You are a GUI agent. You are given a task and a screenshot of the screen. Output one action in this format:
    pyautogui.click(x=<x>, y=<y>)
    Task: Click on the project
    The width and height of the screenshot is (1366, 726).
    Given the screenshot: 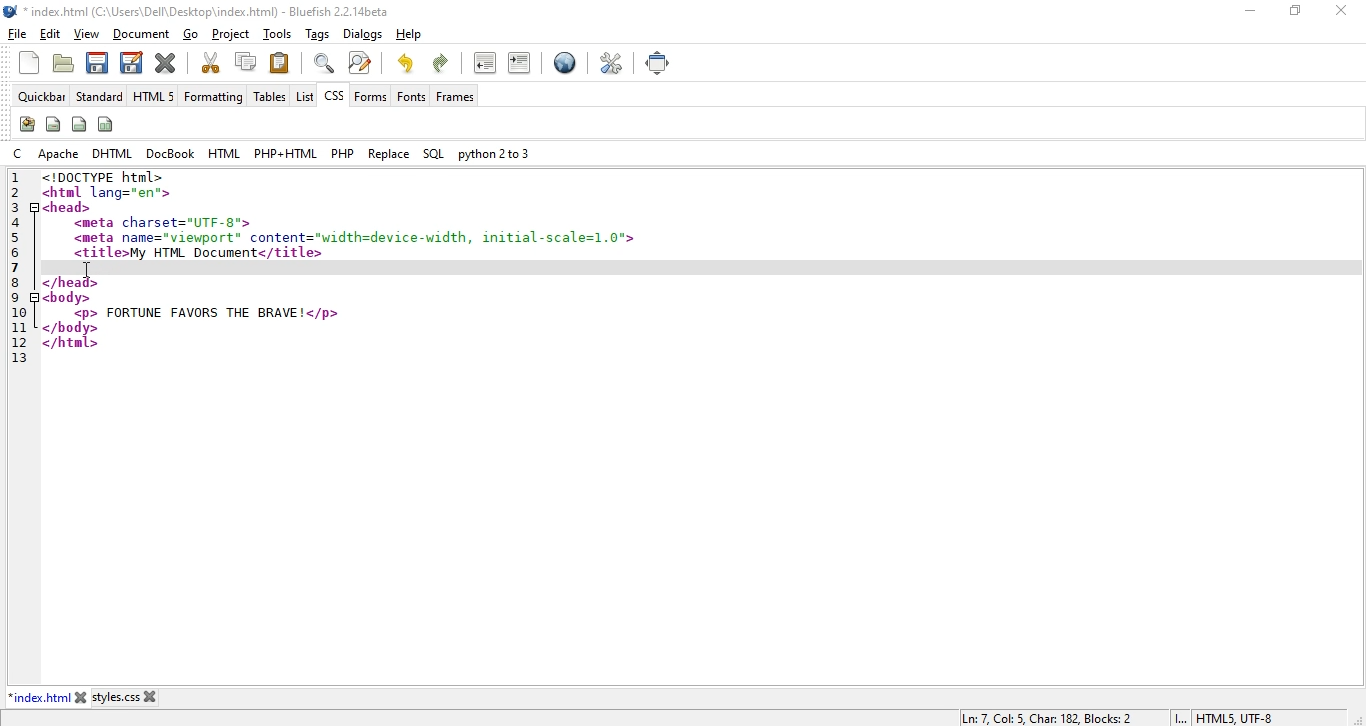 What is the action you would take?
    pyautogui.click(x=232, y=34)
    